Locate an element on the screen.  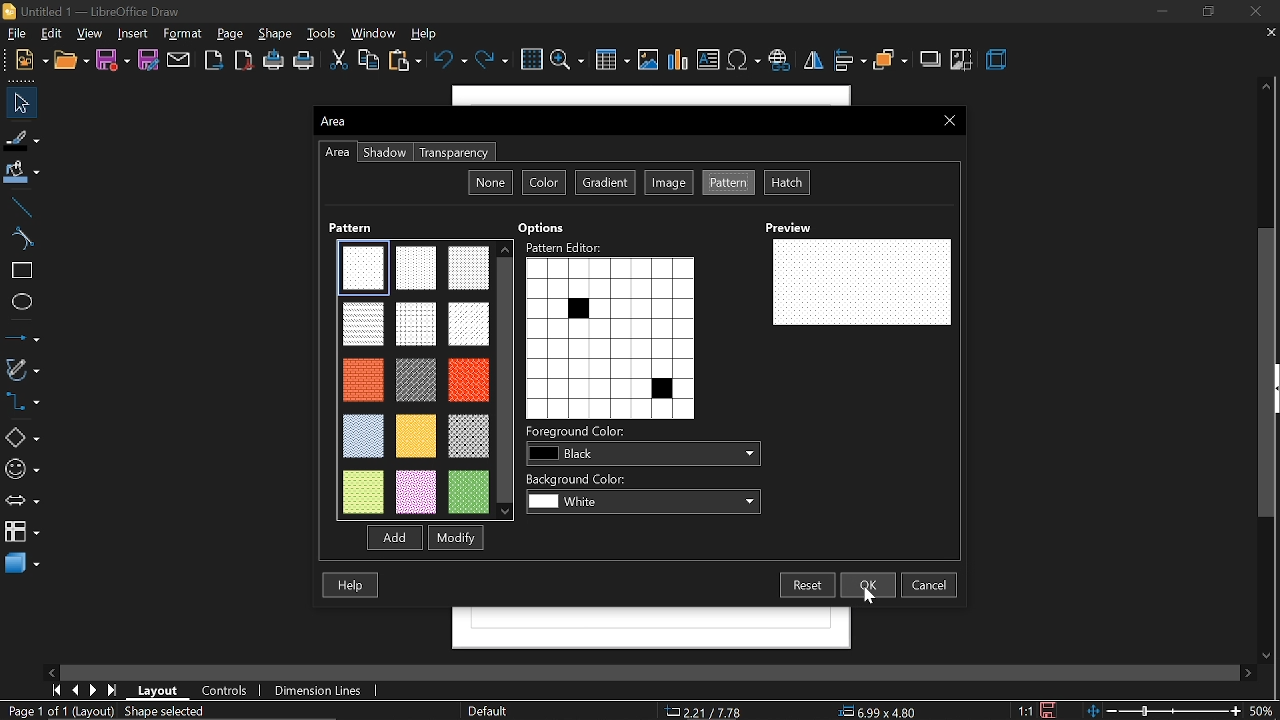
options is located at coordinates (546, 225).